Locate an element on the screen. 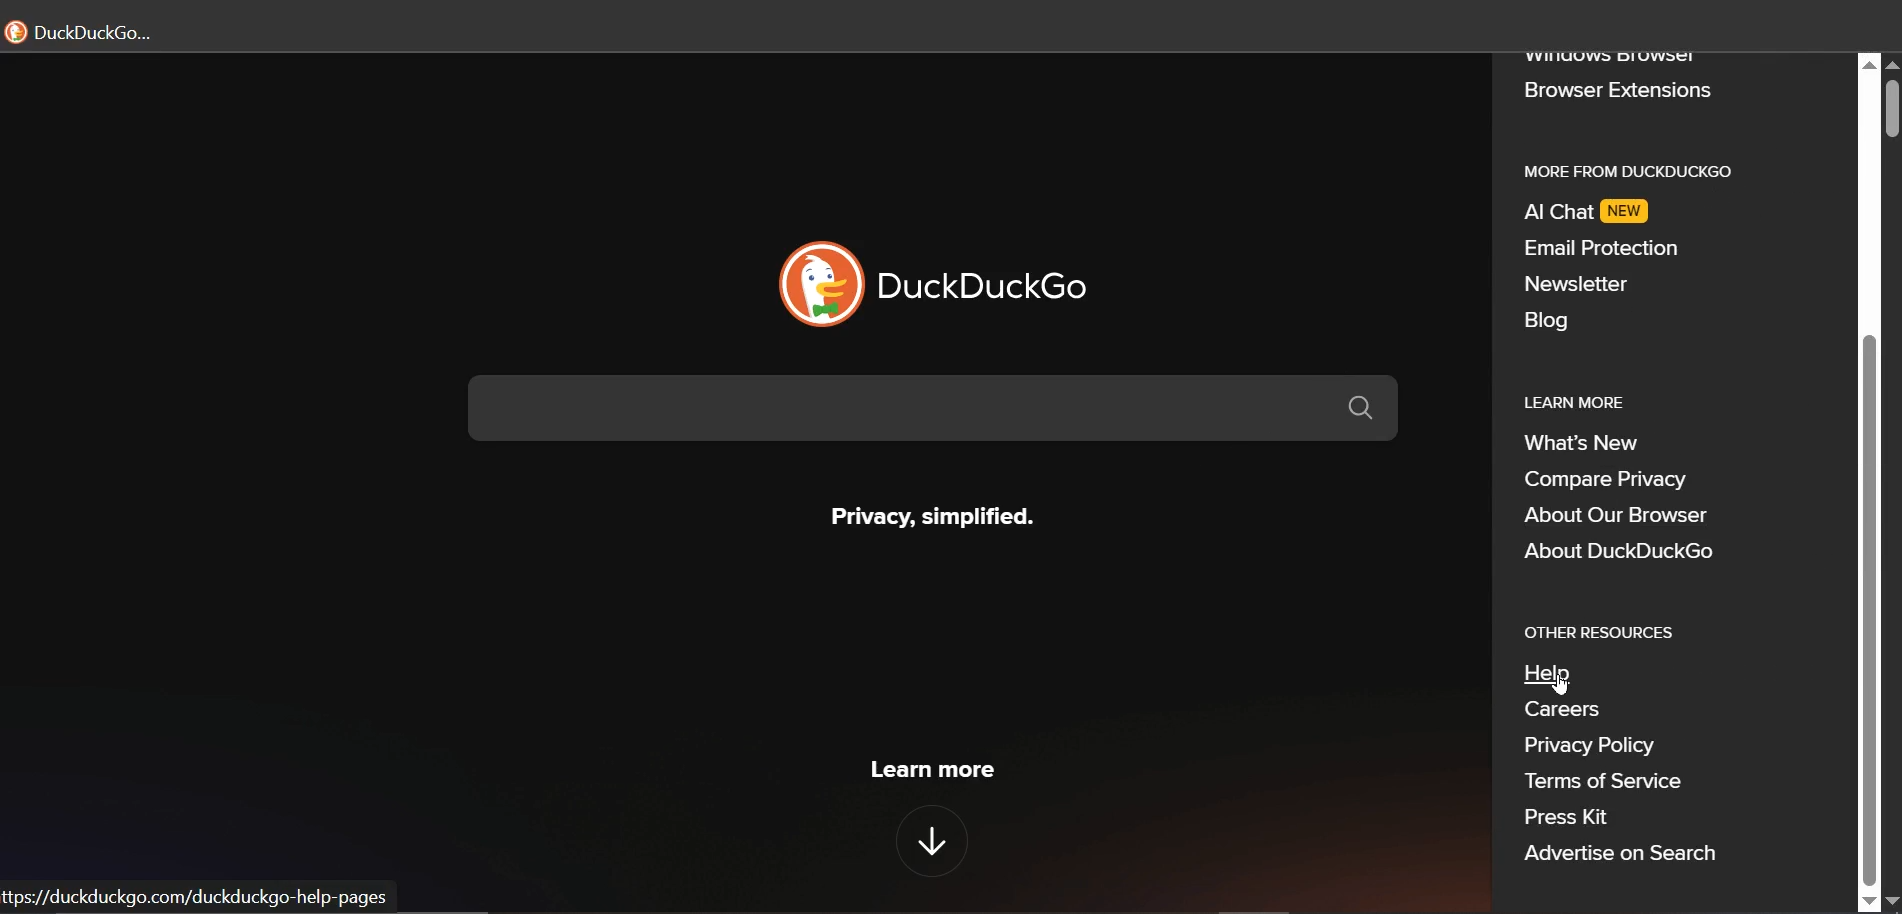 The width and height of the screenshot is (1902, 914). Privacy policy is located at coordinates (1585, 748).